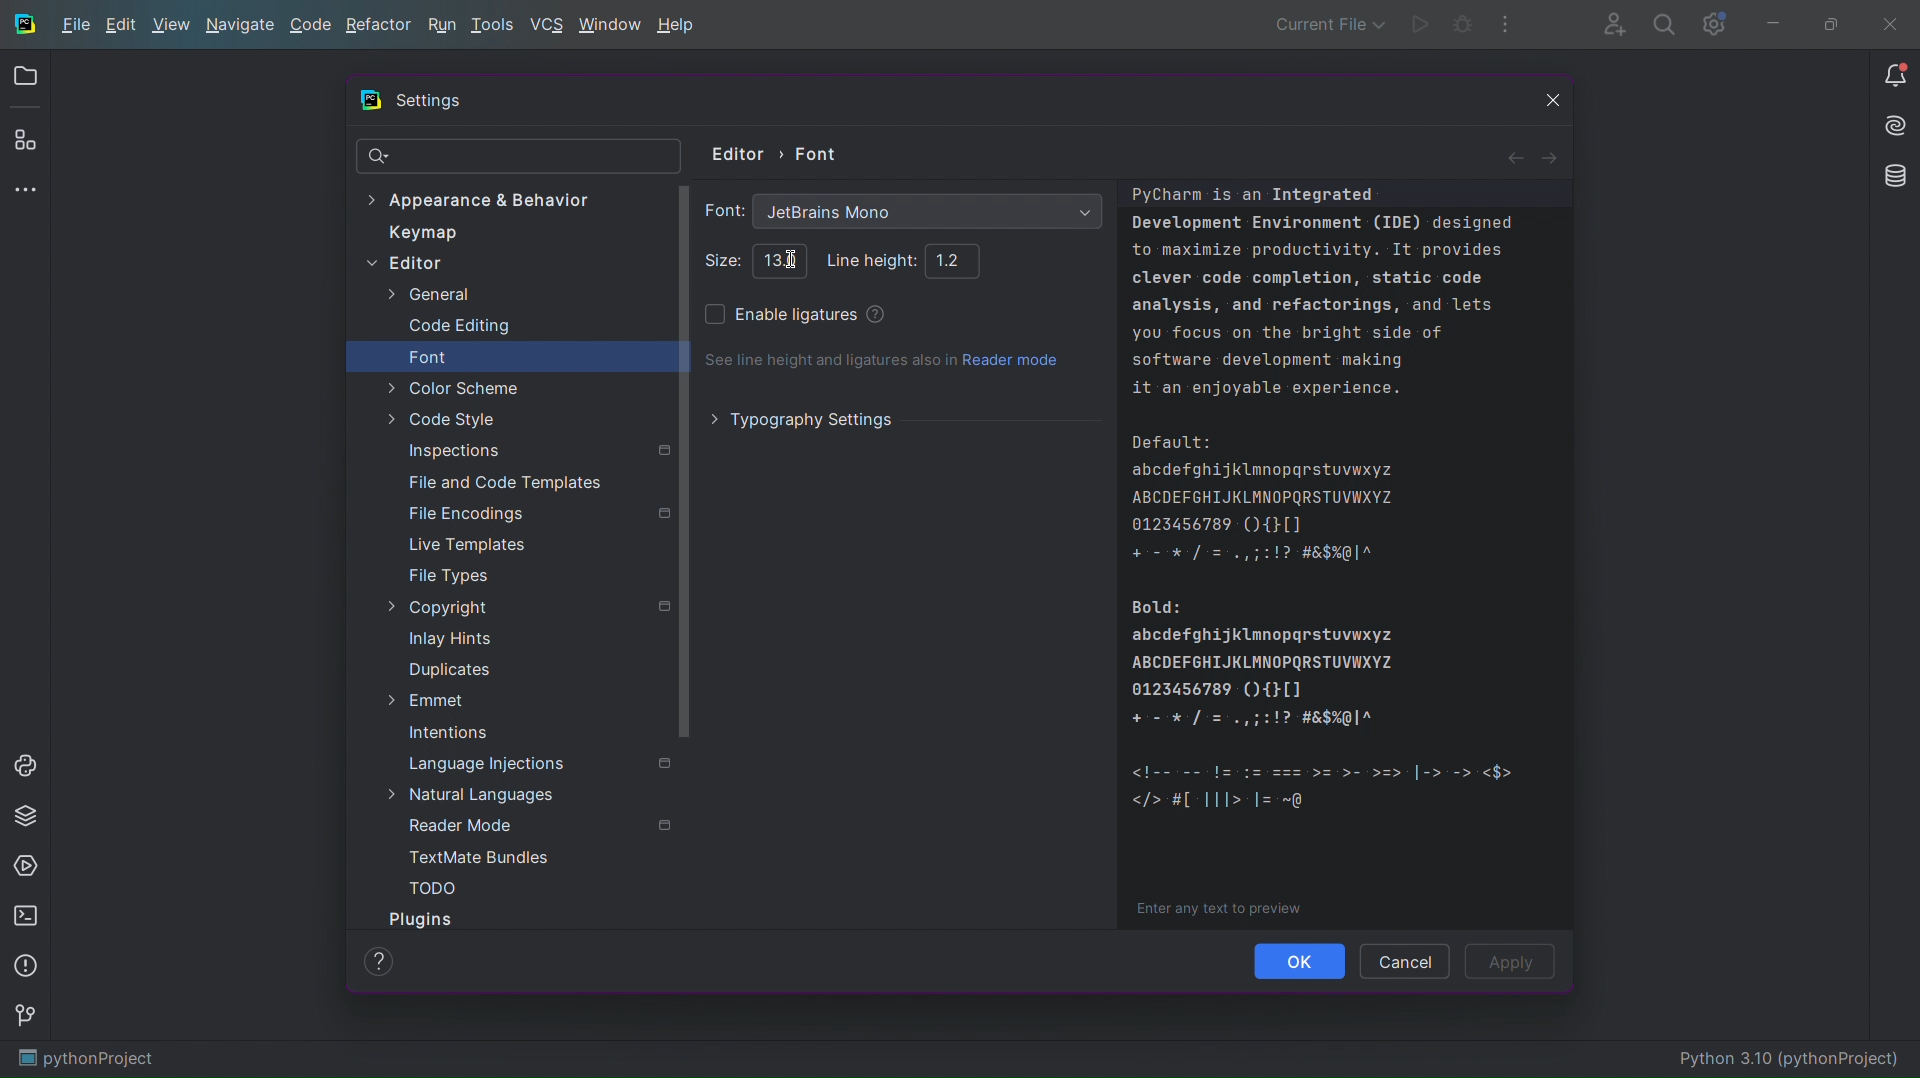  Describe the element at coordinates (29, 762) in the screenshot. I see `Python Console` at that location.